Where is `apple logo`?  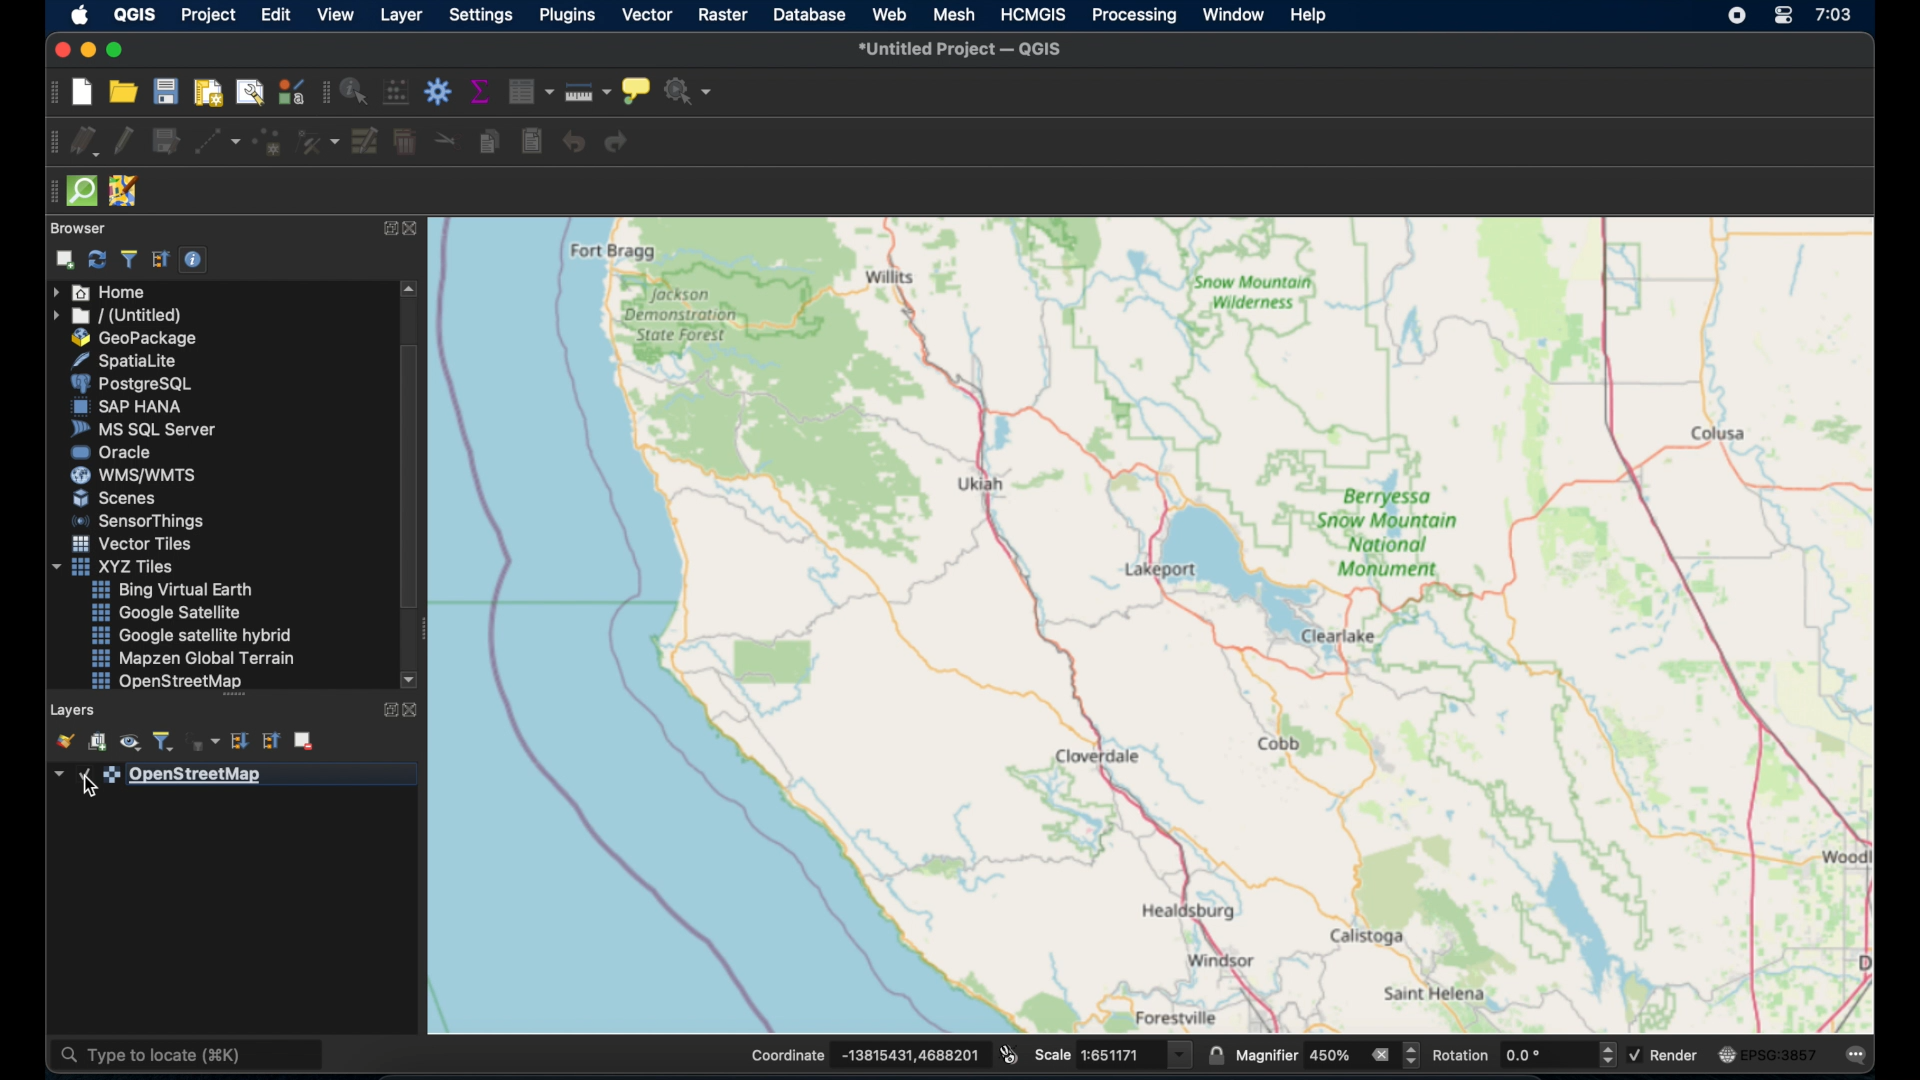
apple logo is located at coordinates (80, 16).